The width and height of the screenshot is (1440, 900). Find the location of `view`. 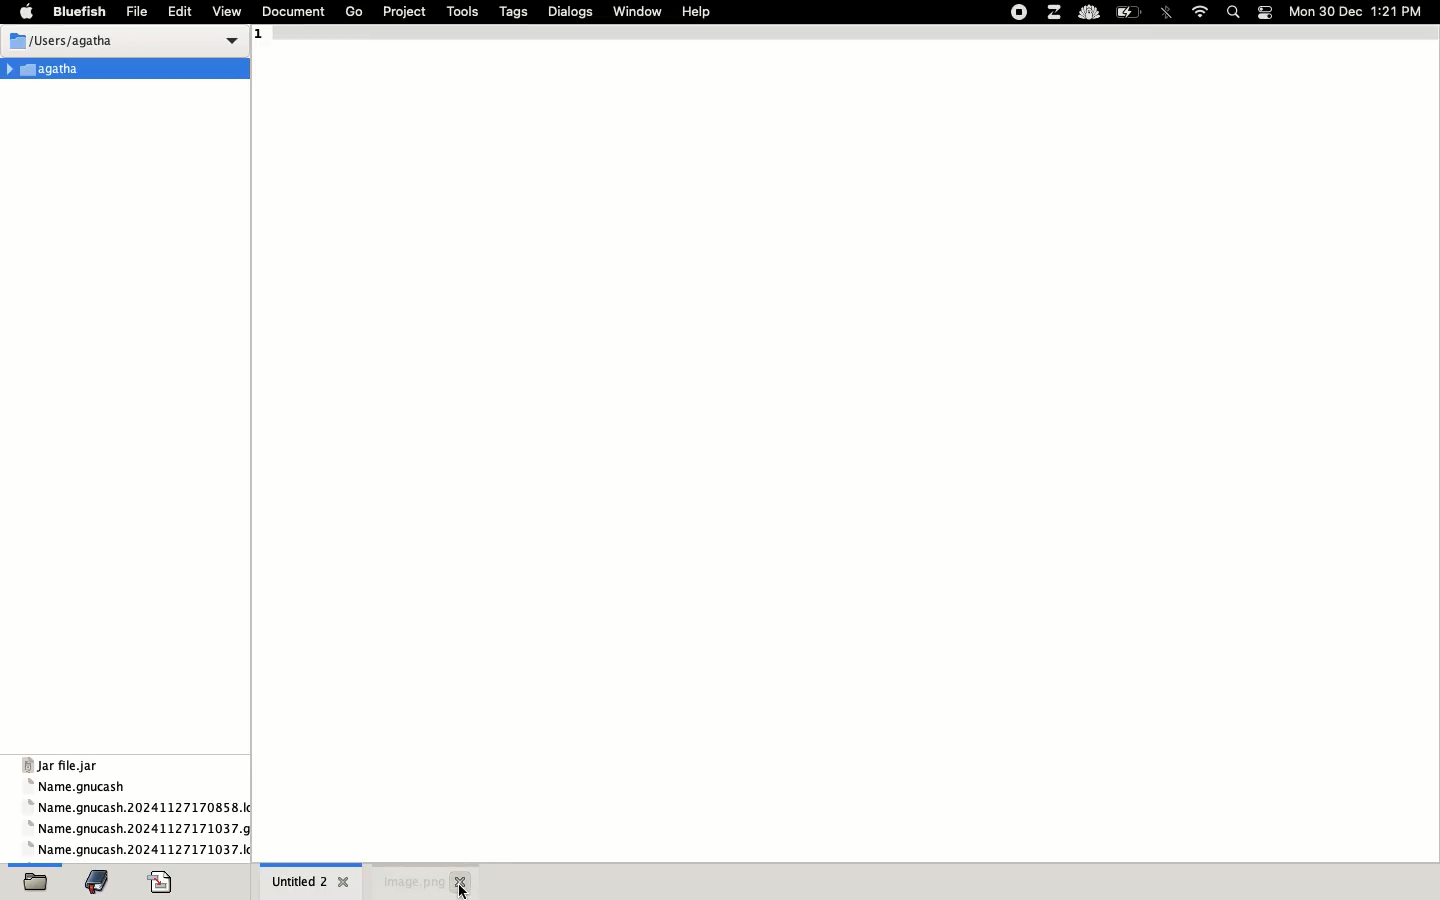

view is located at coordinates (229, 13).